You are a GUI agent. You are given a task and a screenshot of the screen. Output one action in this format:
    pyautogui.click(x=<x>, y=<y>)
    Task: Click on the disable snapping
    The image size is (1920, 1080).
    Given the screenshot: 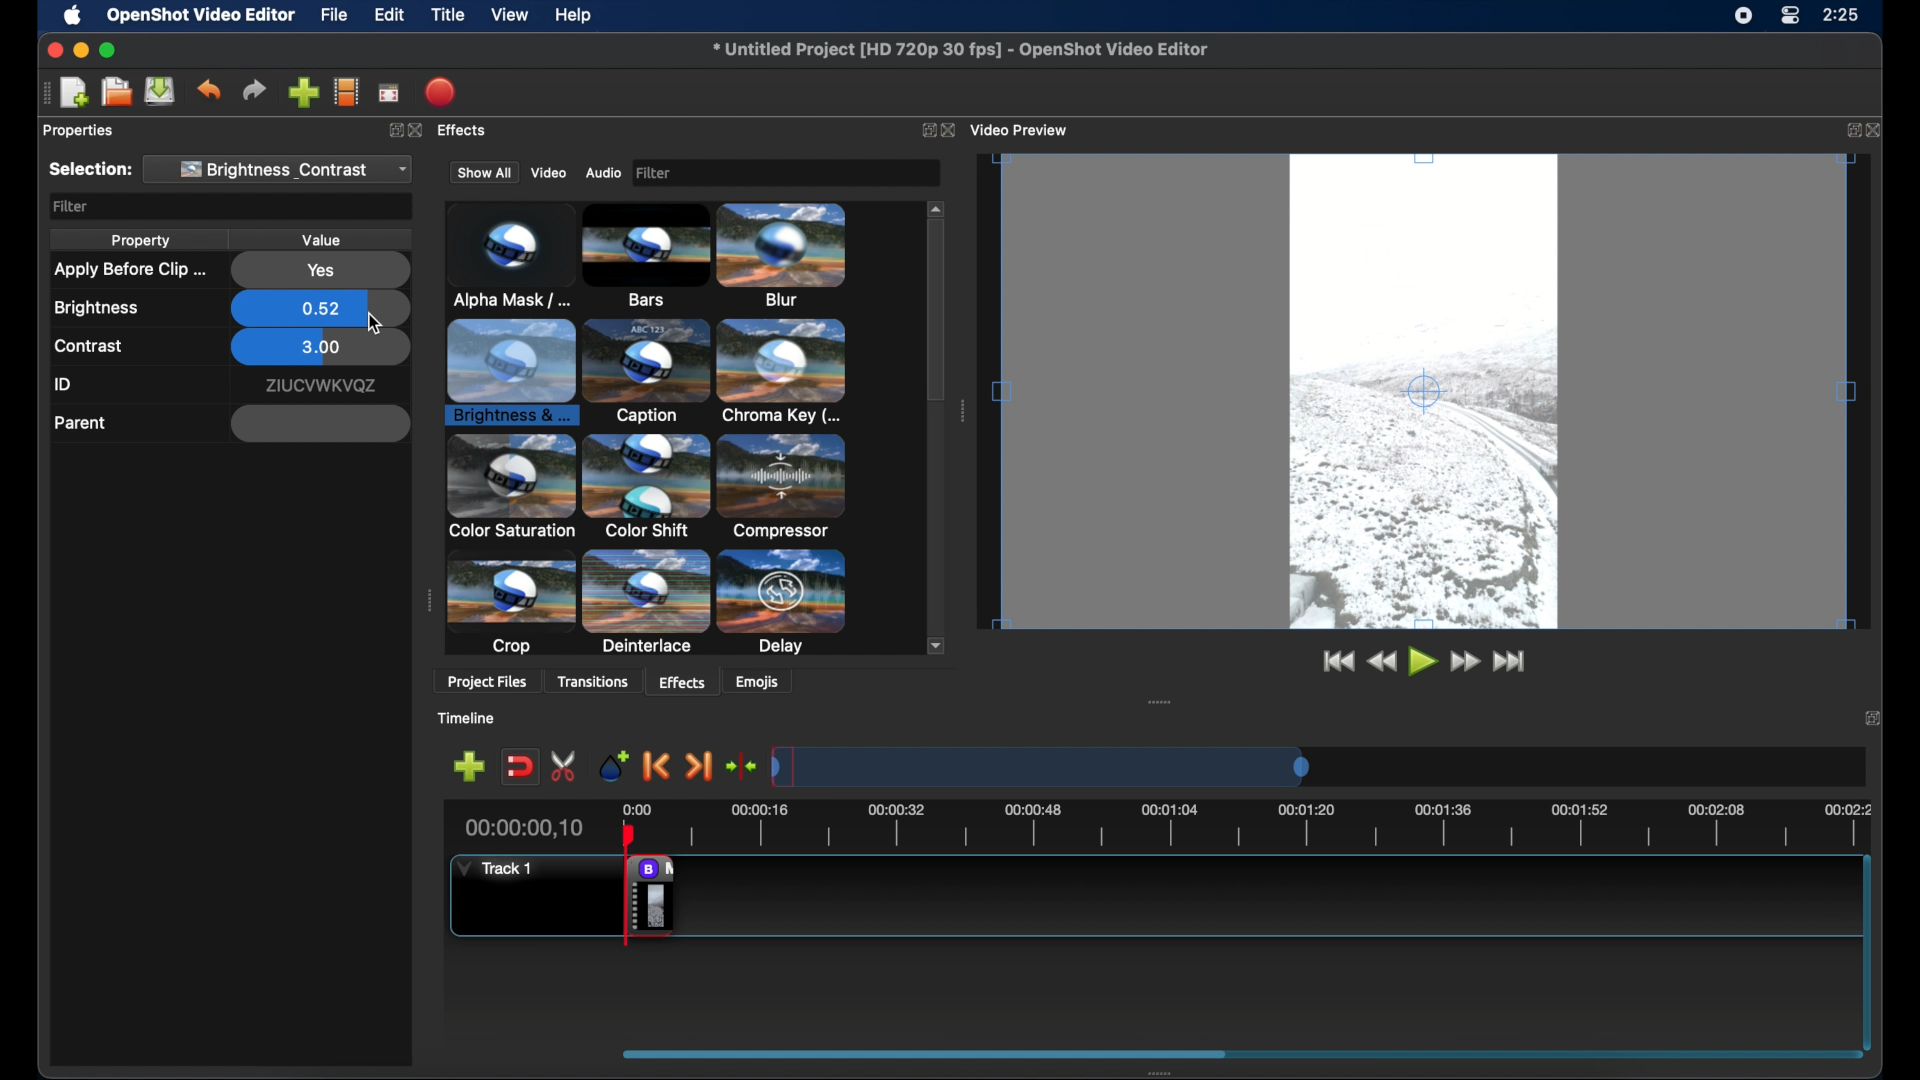 What is the action you would take?
    pyautogui.click(x=514, y=767)
    